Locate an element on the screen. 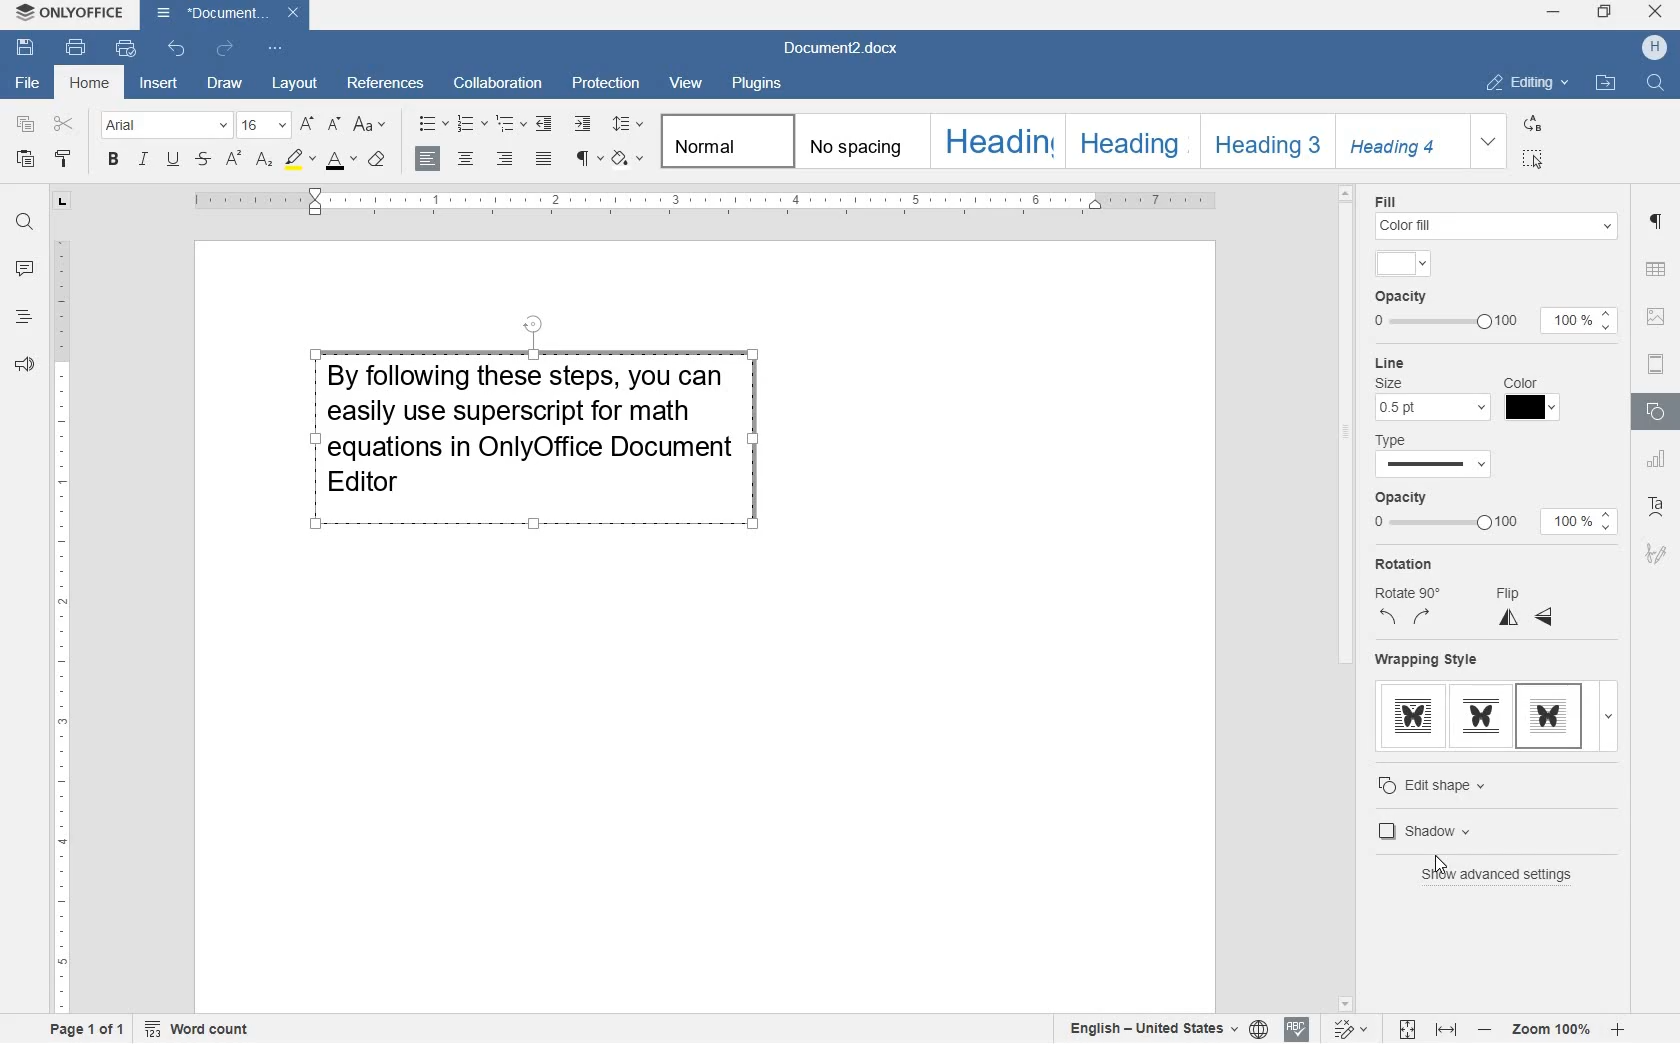 The width and height of the screenshot is (1680, 1044). No spacing is located at coordinates (858, 141).